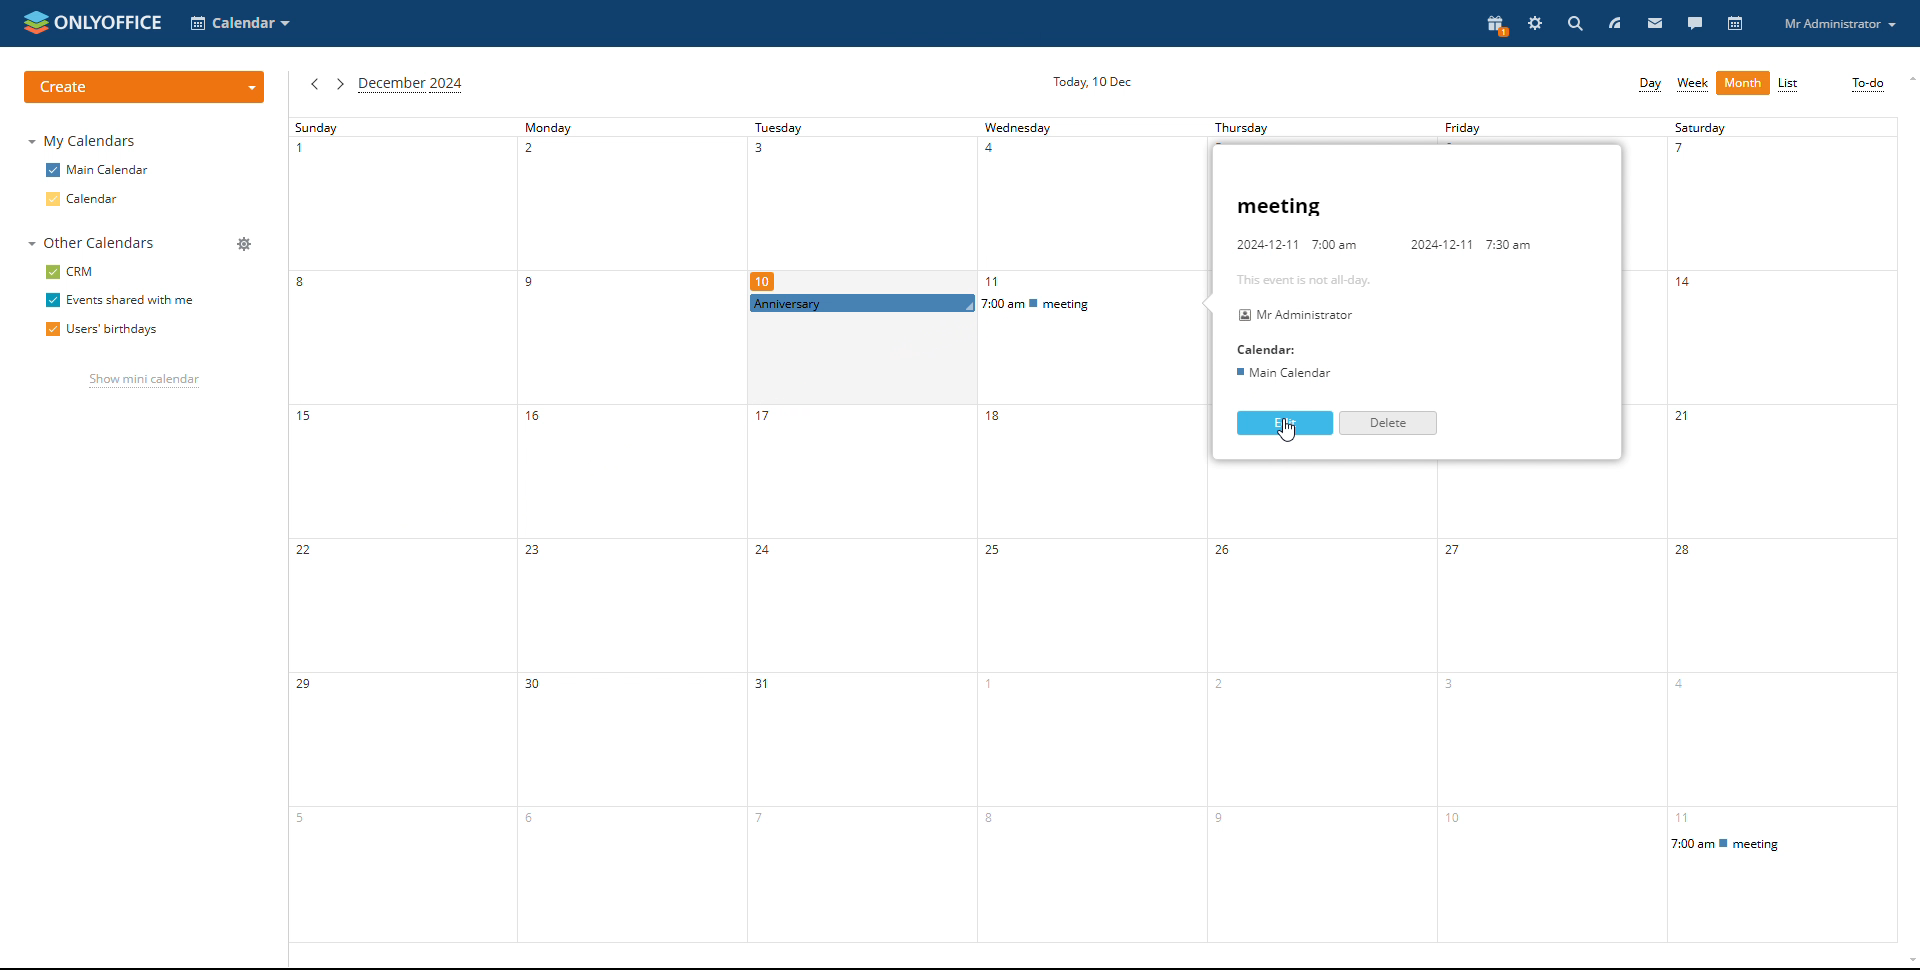  What do you see at coordinates (1290, 434) in the screenshot?
I see `cursor` at bounding box center [1290, 434].